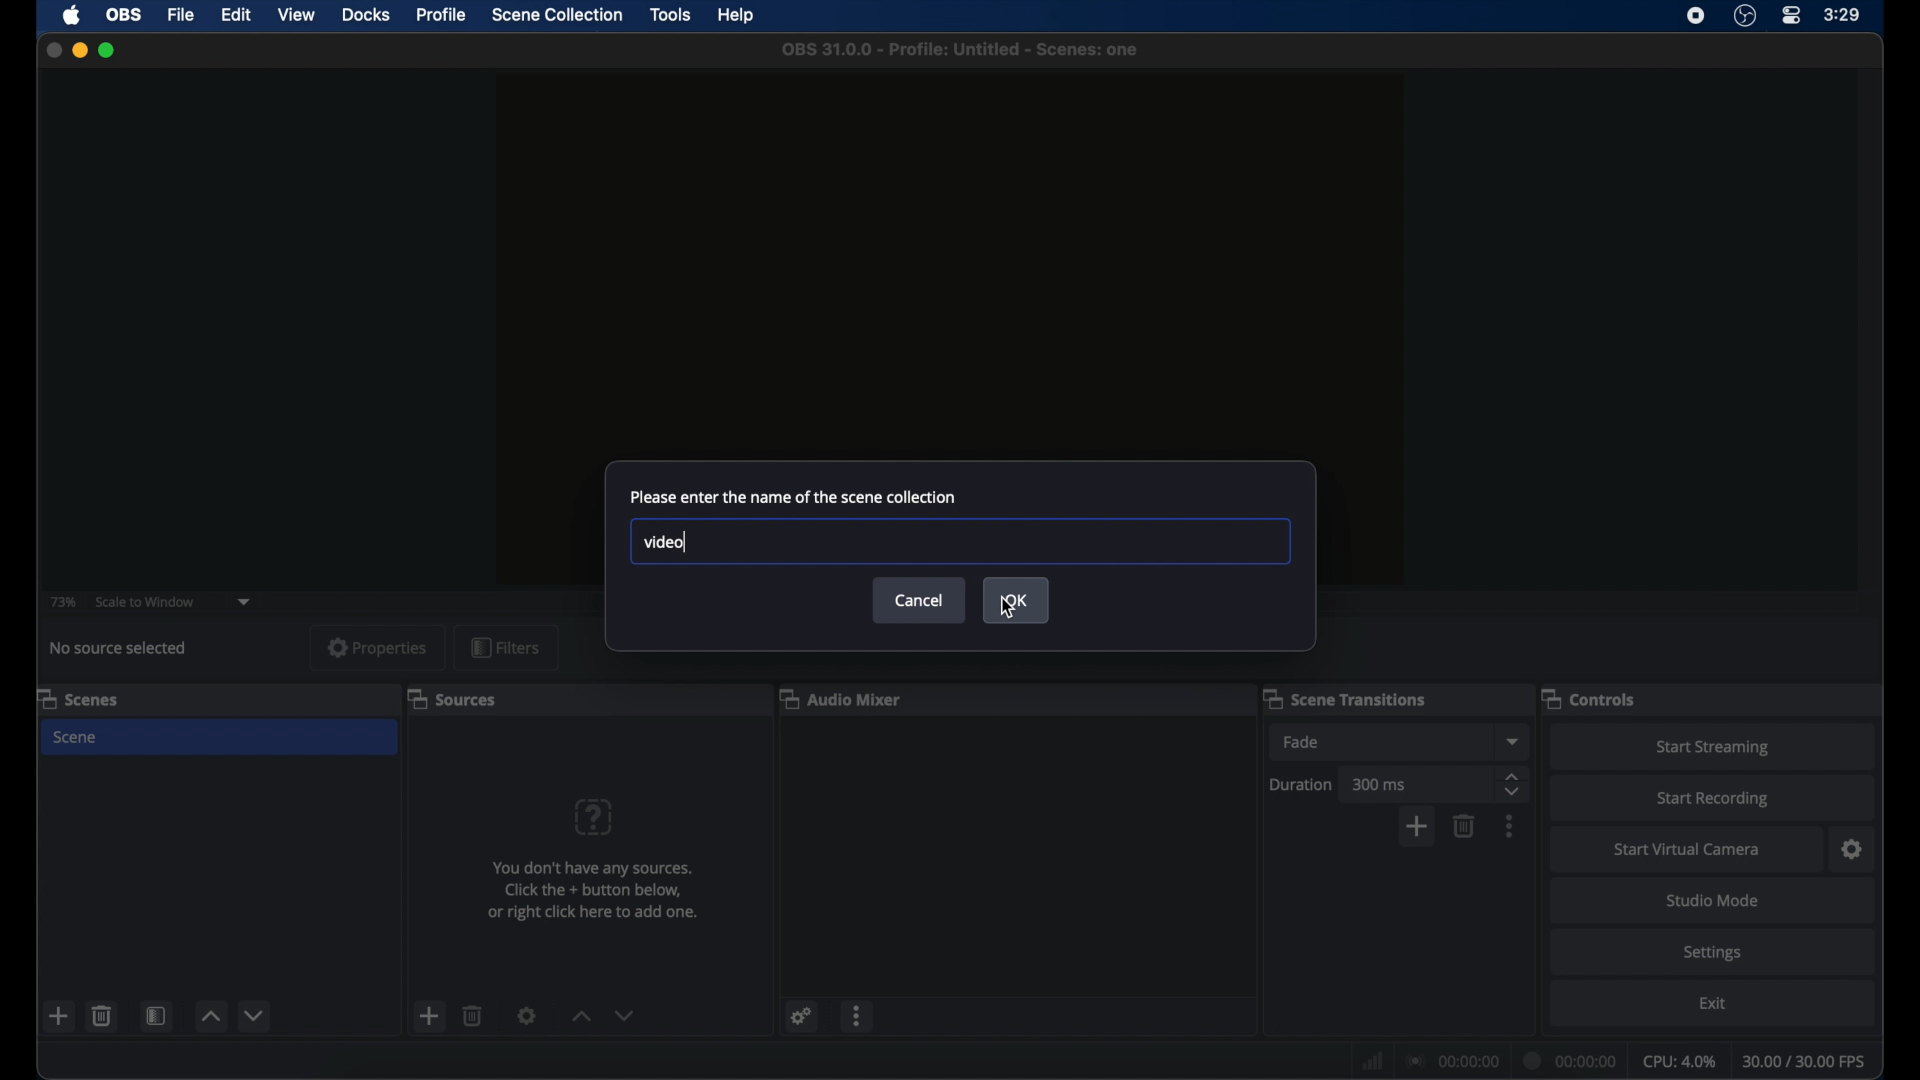 This screenshot has width=1920, height=1080. What do you see at coordinates (1016, 600) in the screenshot?
I see `ok` at bounding box center [1016, 600].